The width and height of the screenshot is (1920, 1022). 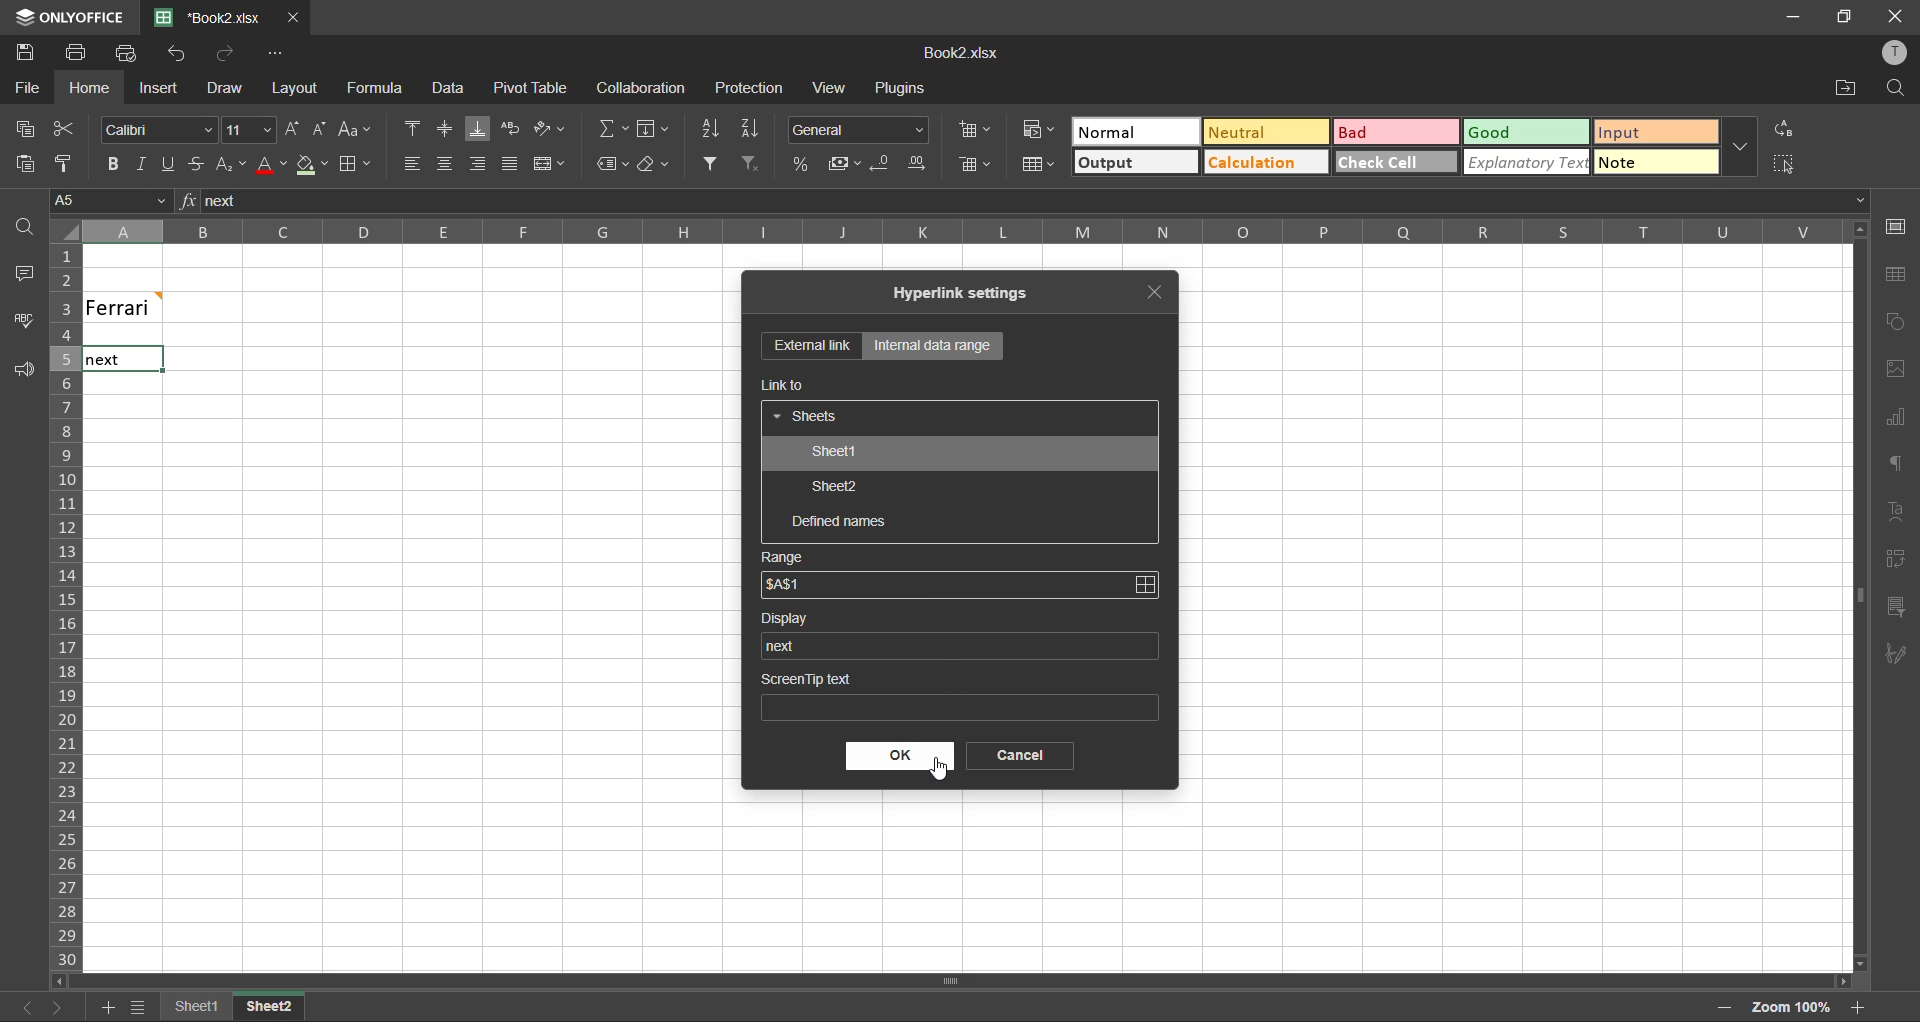 What do you see at coordinates (135, 1007) in the screenshot?
I see `sheet list` at bounding box center [135, 1007].